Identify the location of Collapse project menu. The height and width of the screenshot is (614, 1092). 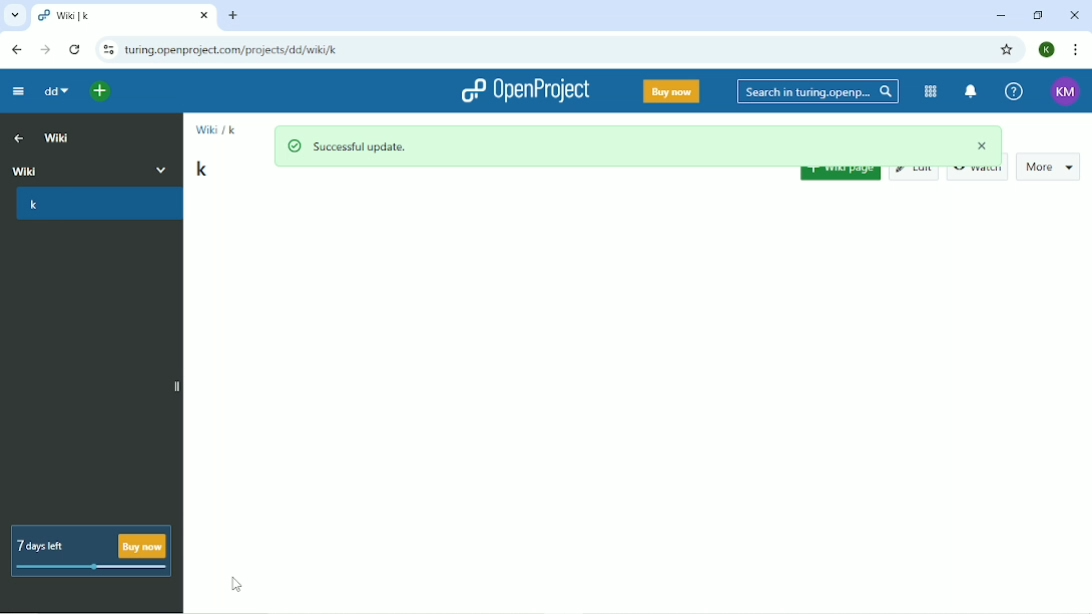
(18, 91).